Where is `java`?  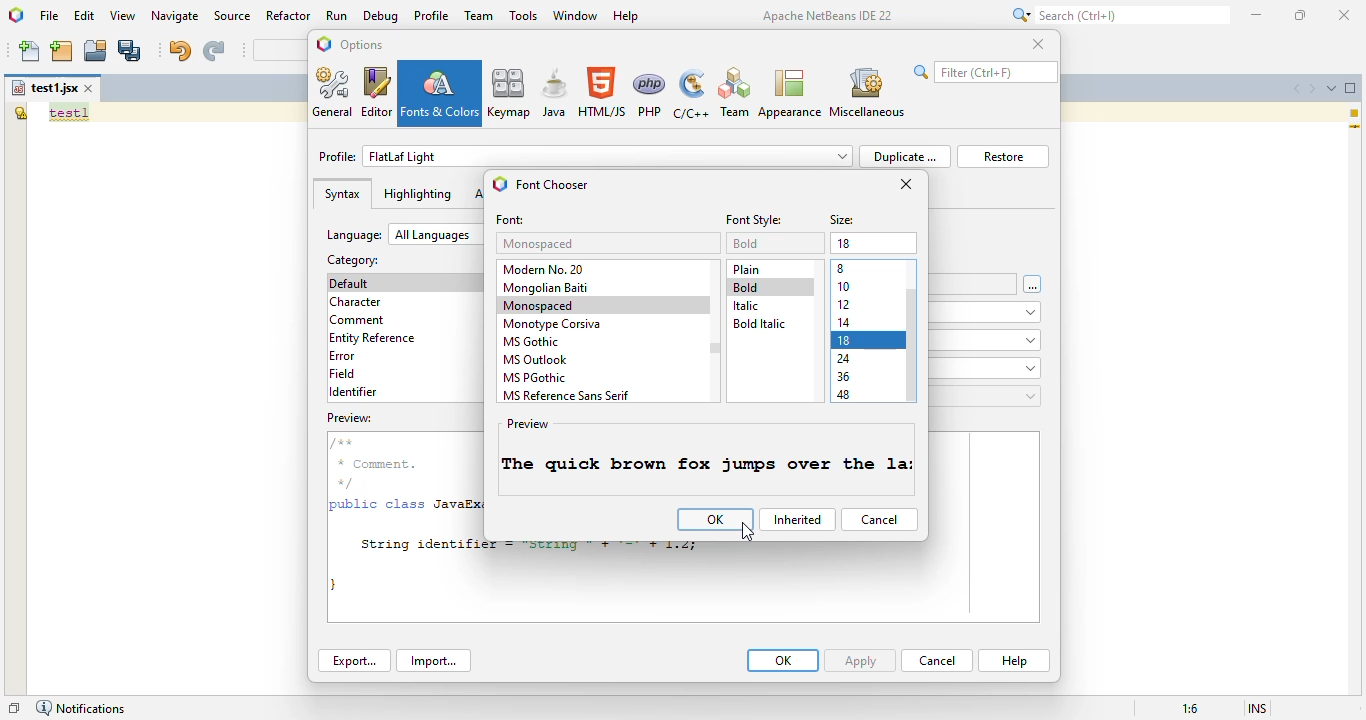
java is located at coordinates (554, 93).